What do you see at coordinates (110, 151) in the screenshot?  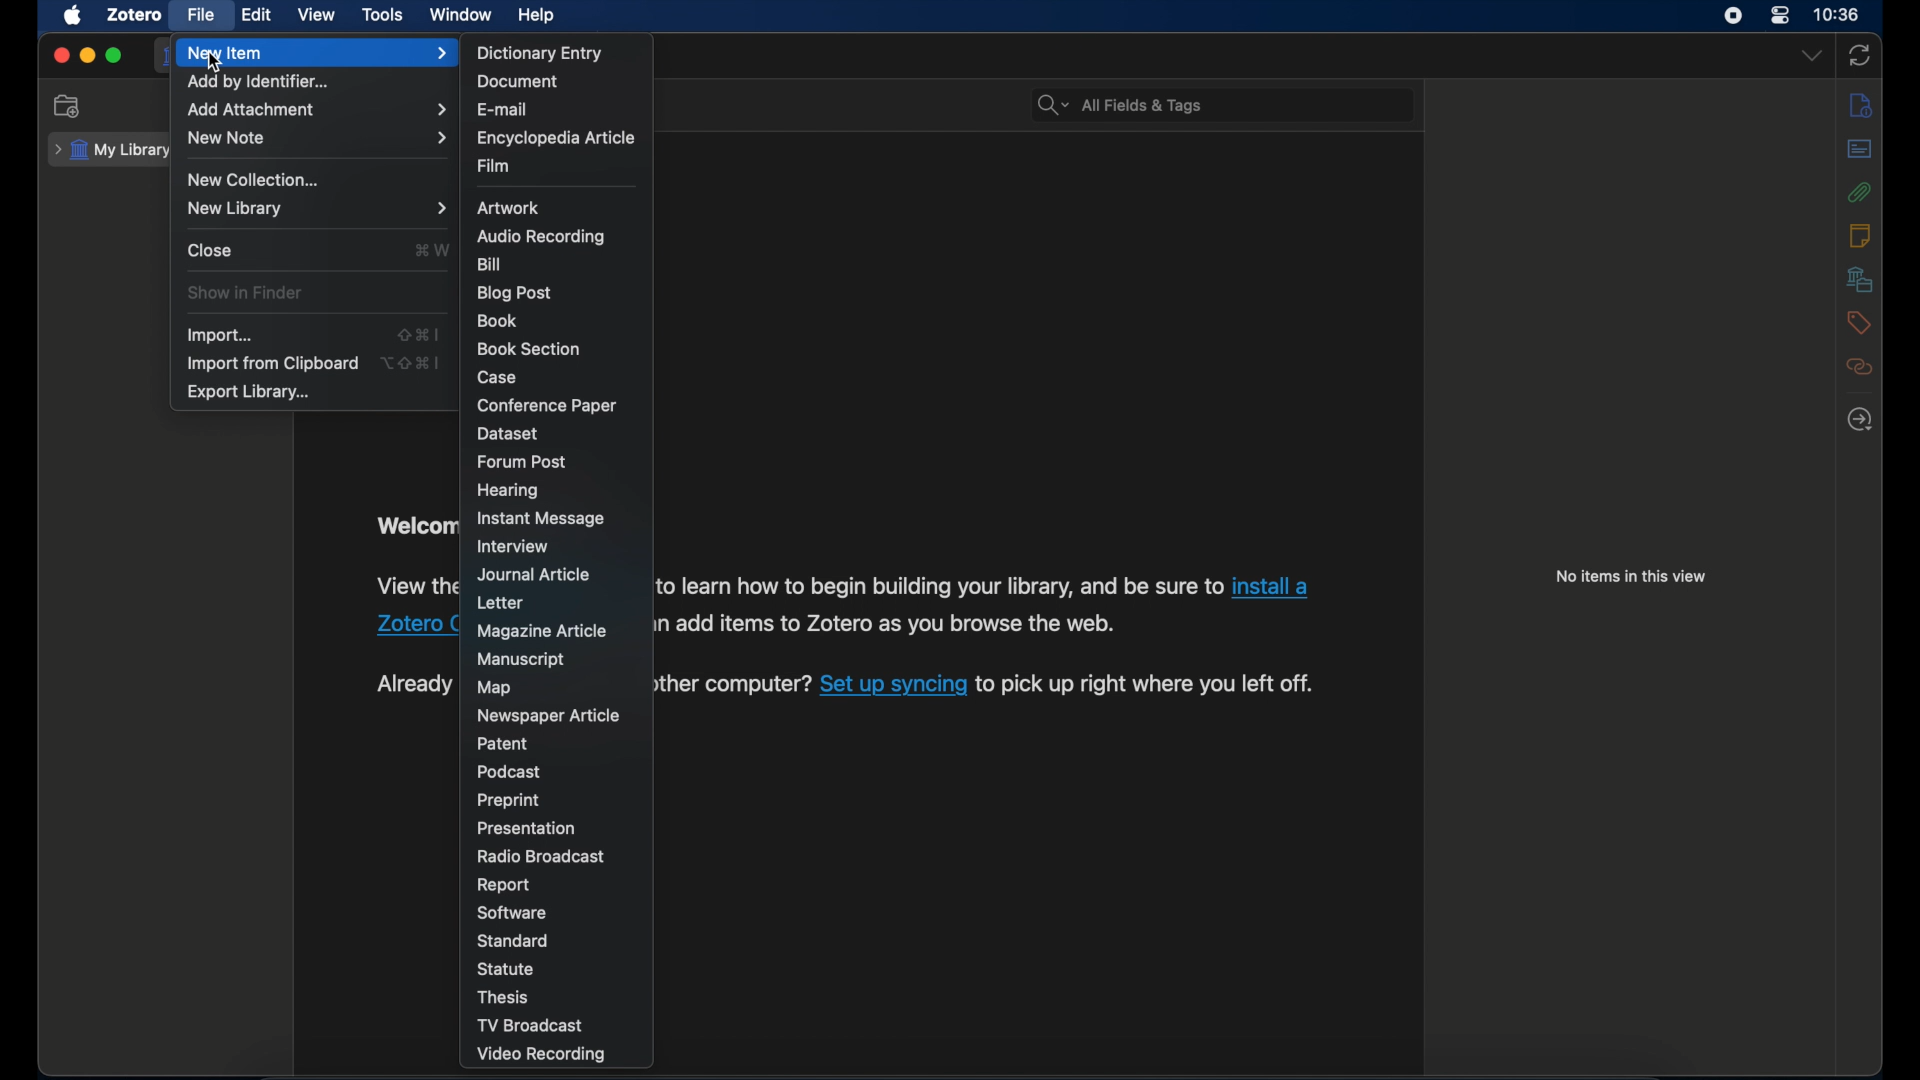 I see `my library` at bounding box center [110, 151].